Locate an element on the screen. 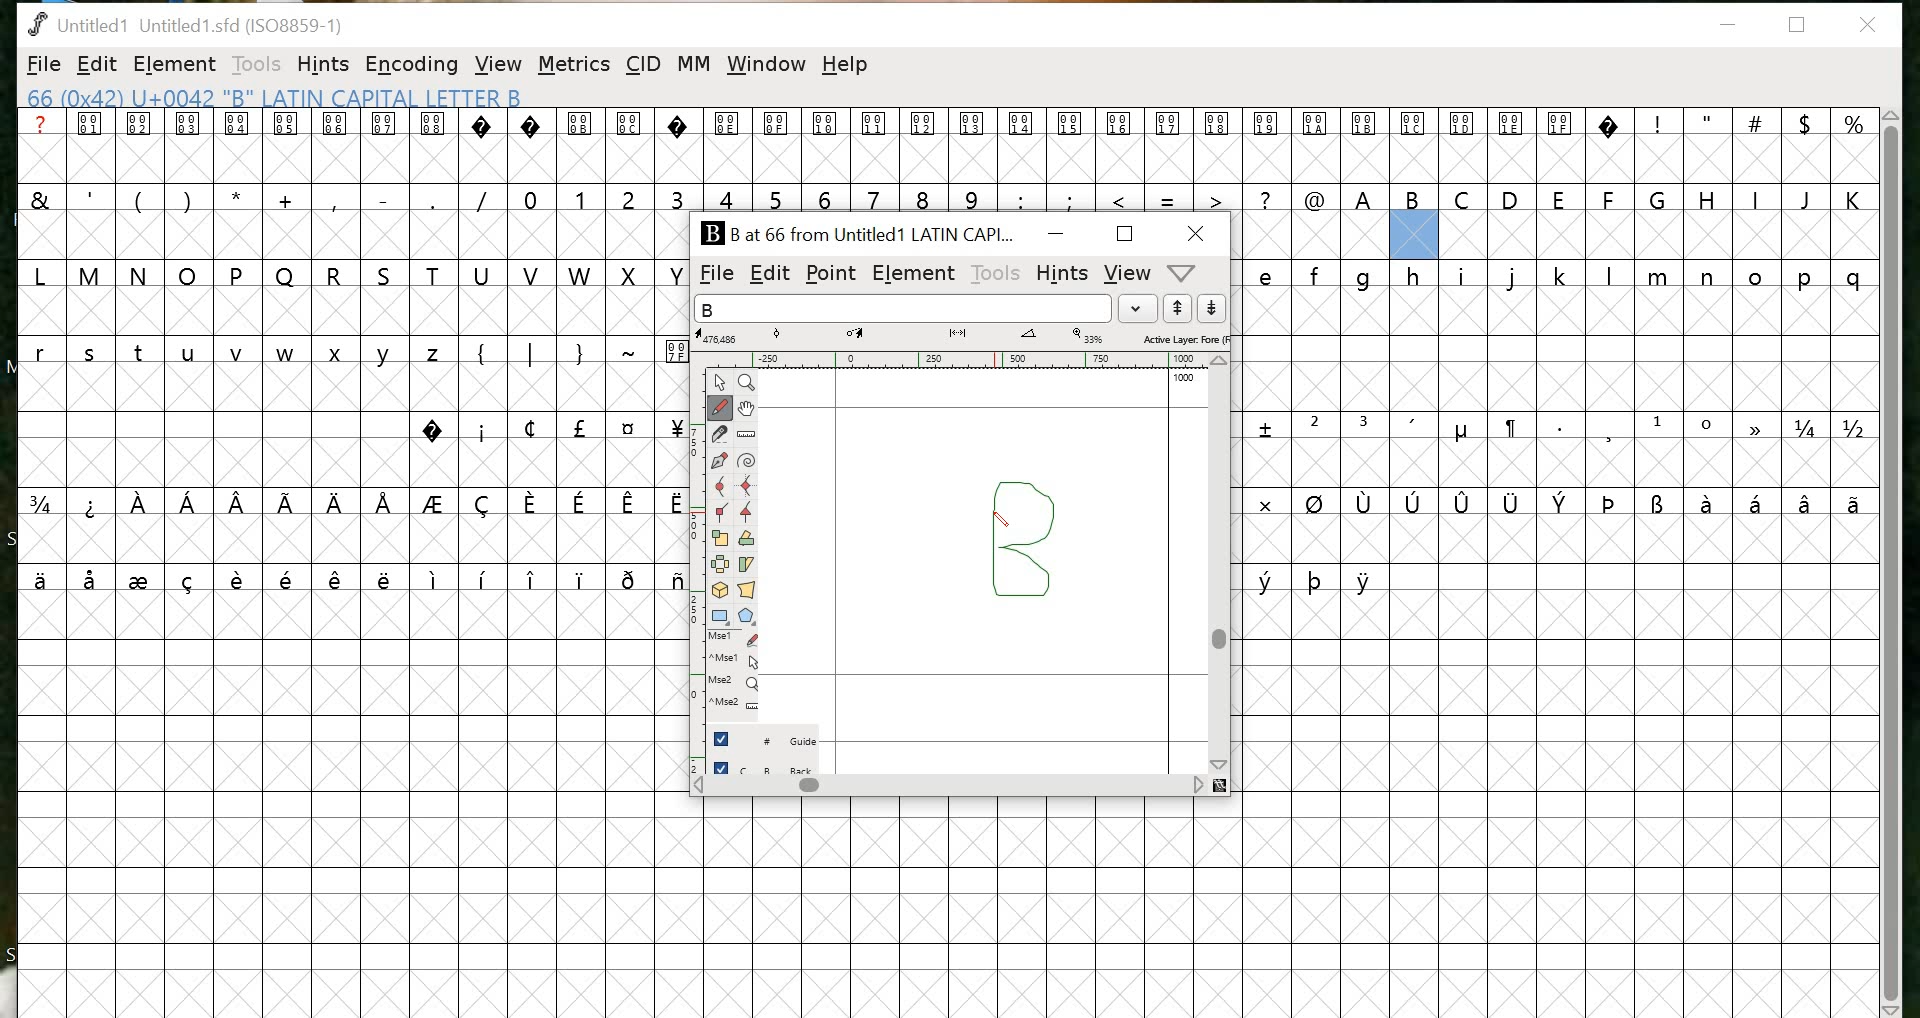 This screenshot has height=1018, width=1920. POINT is located at coordinates (830, 275).